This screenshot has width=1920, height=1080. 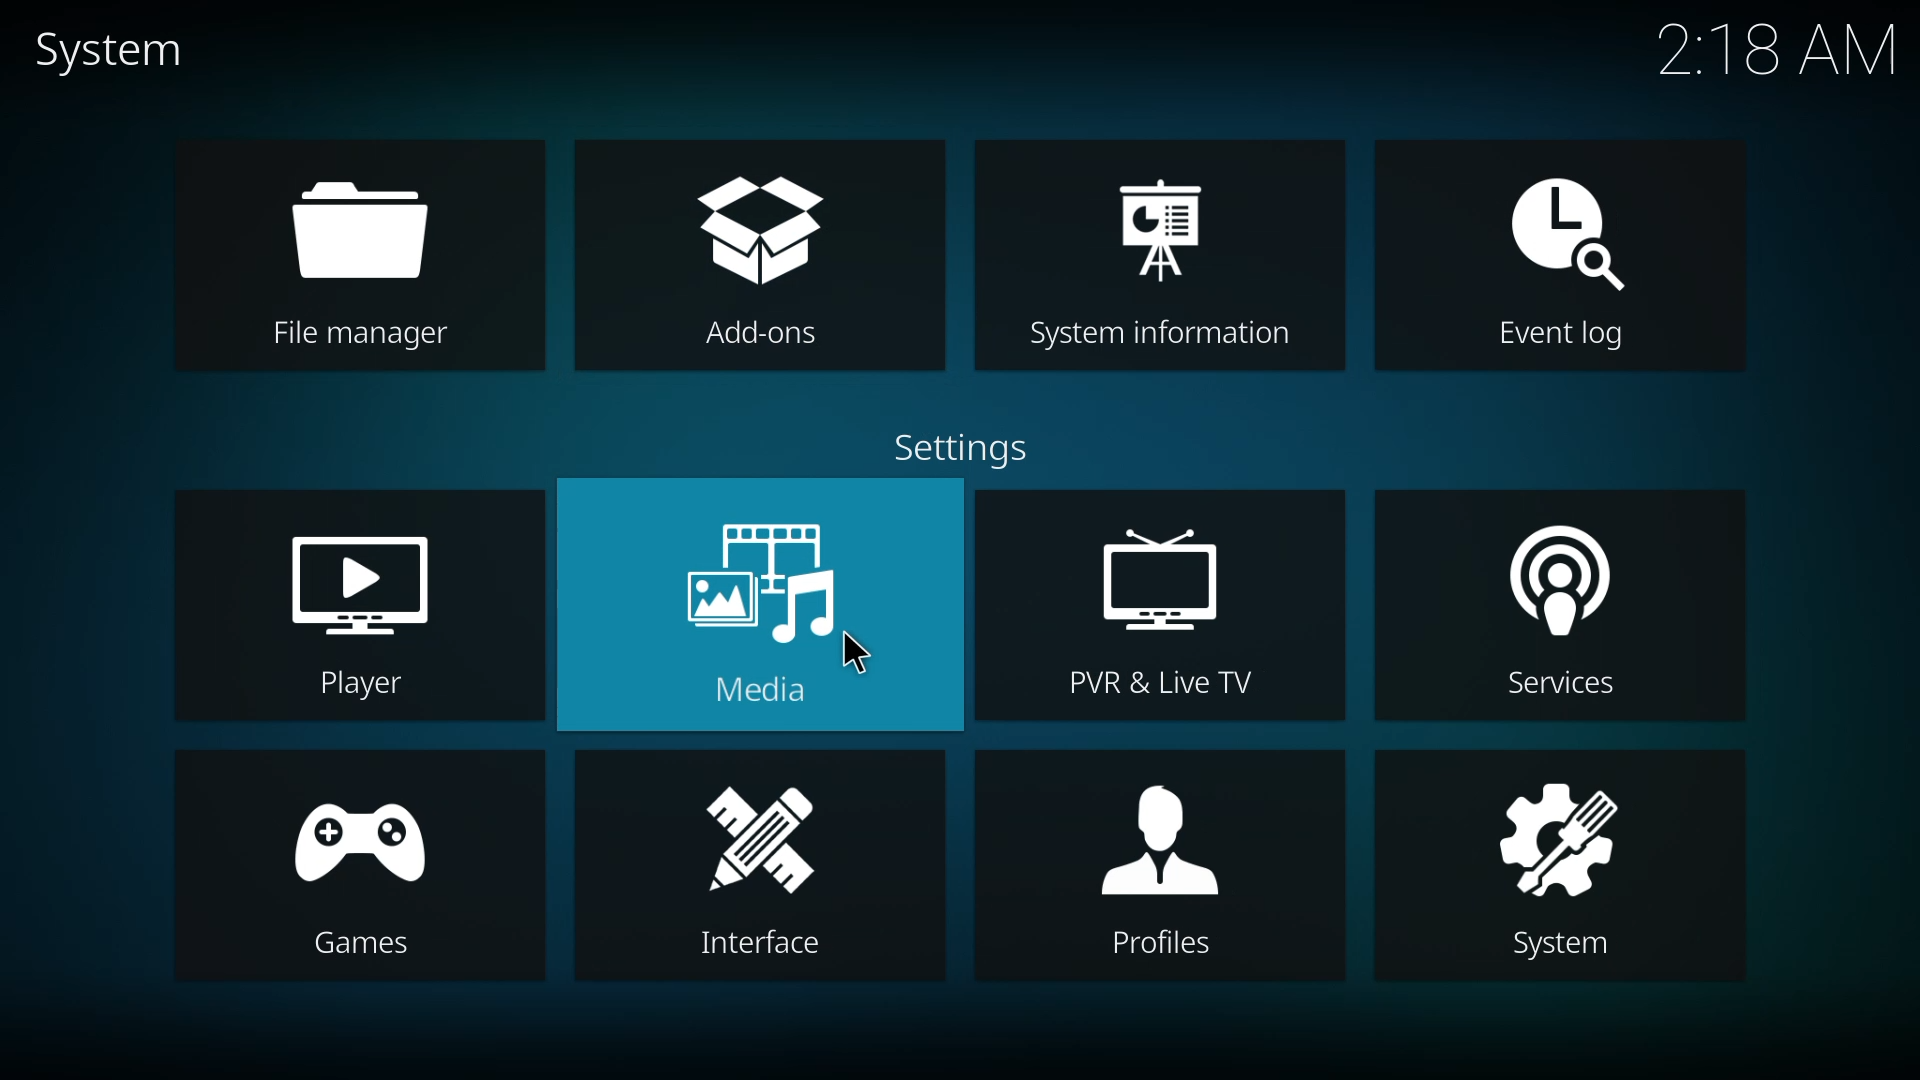 I want to click on system, so click(x=117, y=51).